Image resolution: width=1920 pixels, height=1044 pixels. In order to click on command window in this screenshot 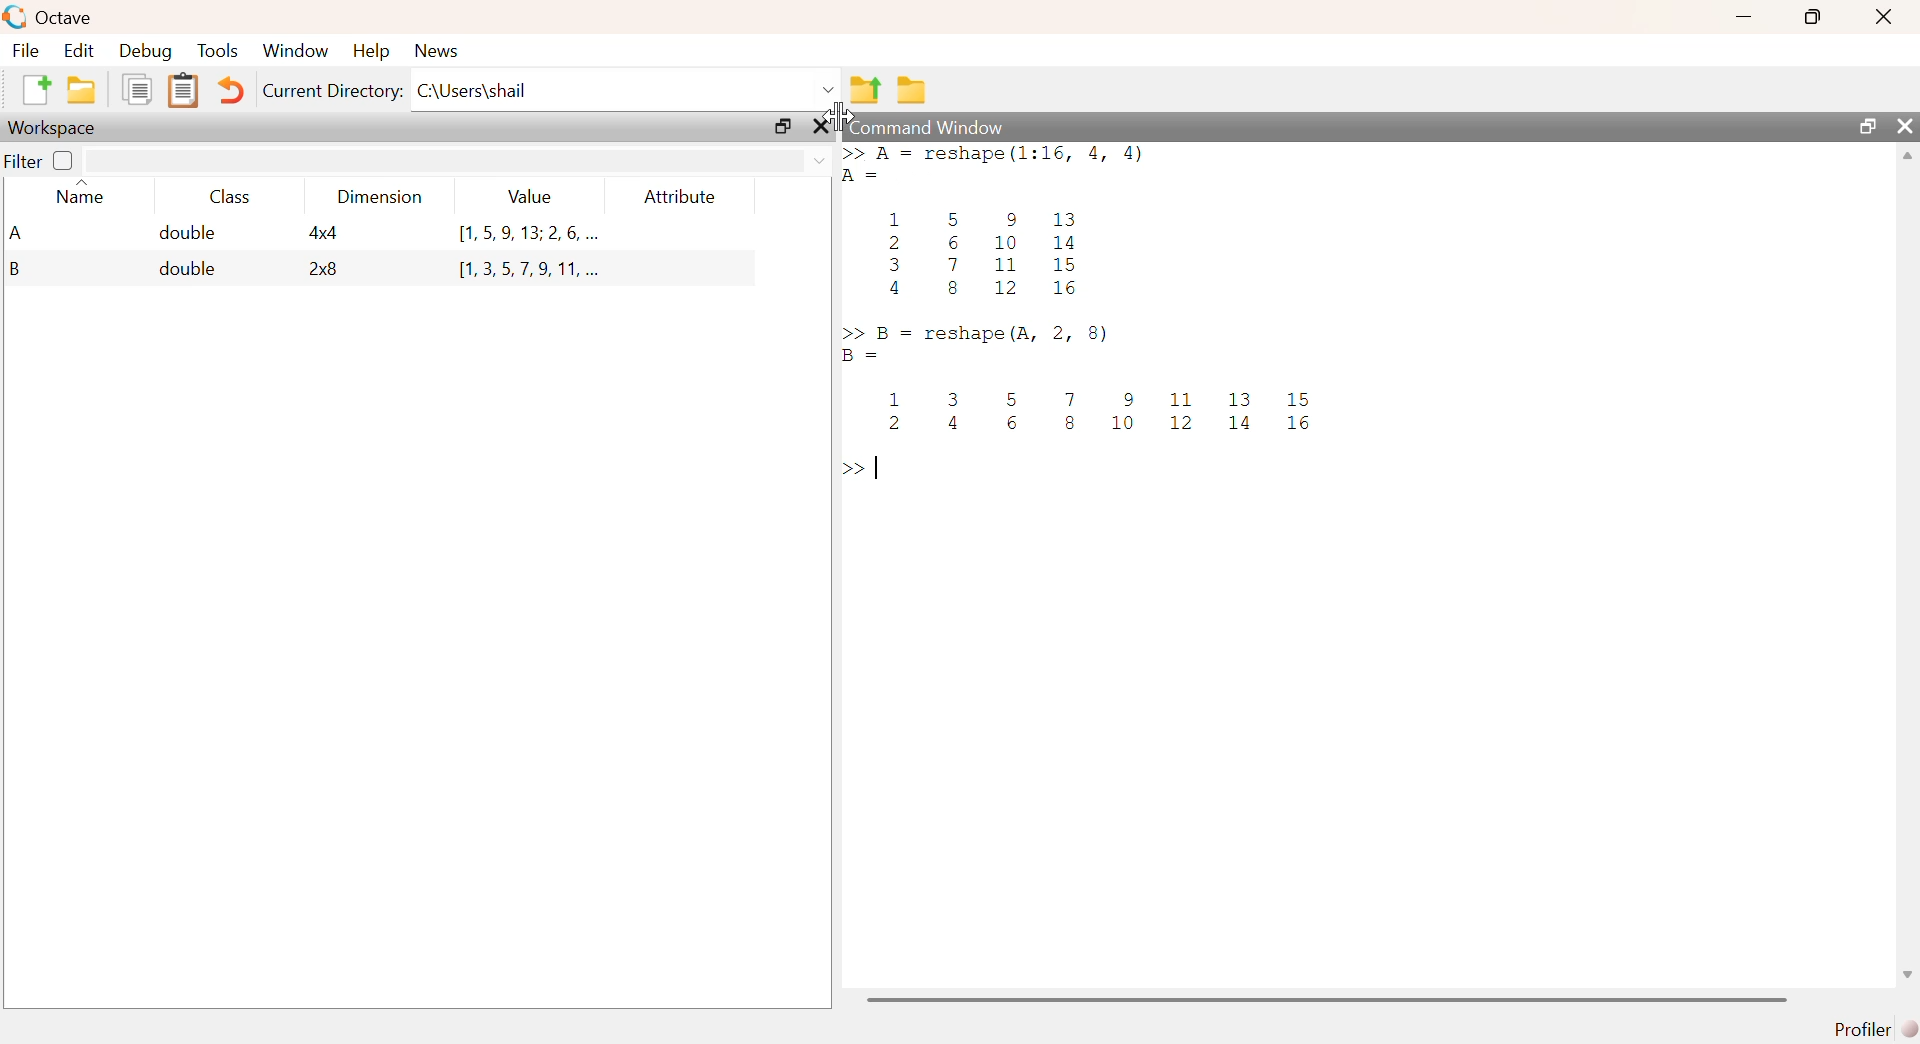, I will do `click(926, 124)`.